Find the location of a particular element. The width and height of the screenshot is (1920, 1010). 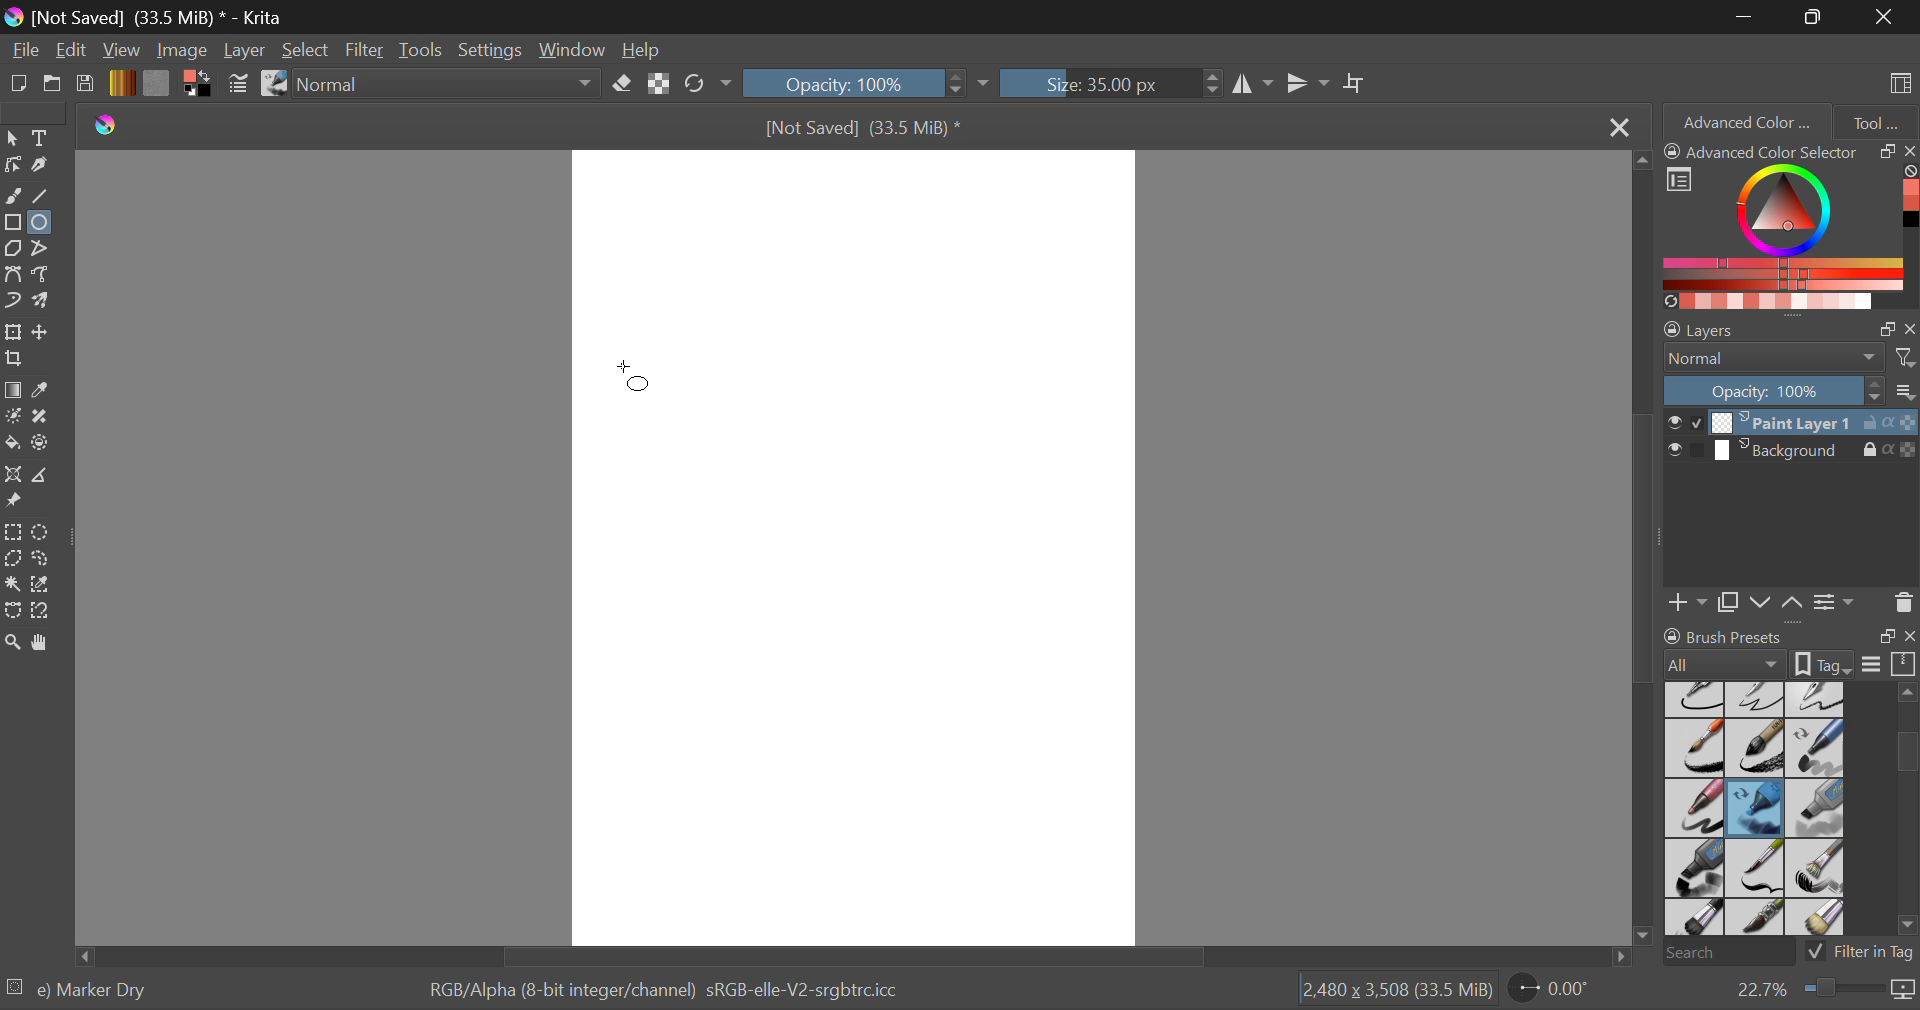

Polyline Tool is located at coordinates (43, 248).